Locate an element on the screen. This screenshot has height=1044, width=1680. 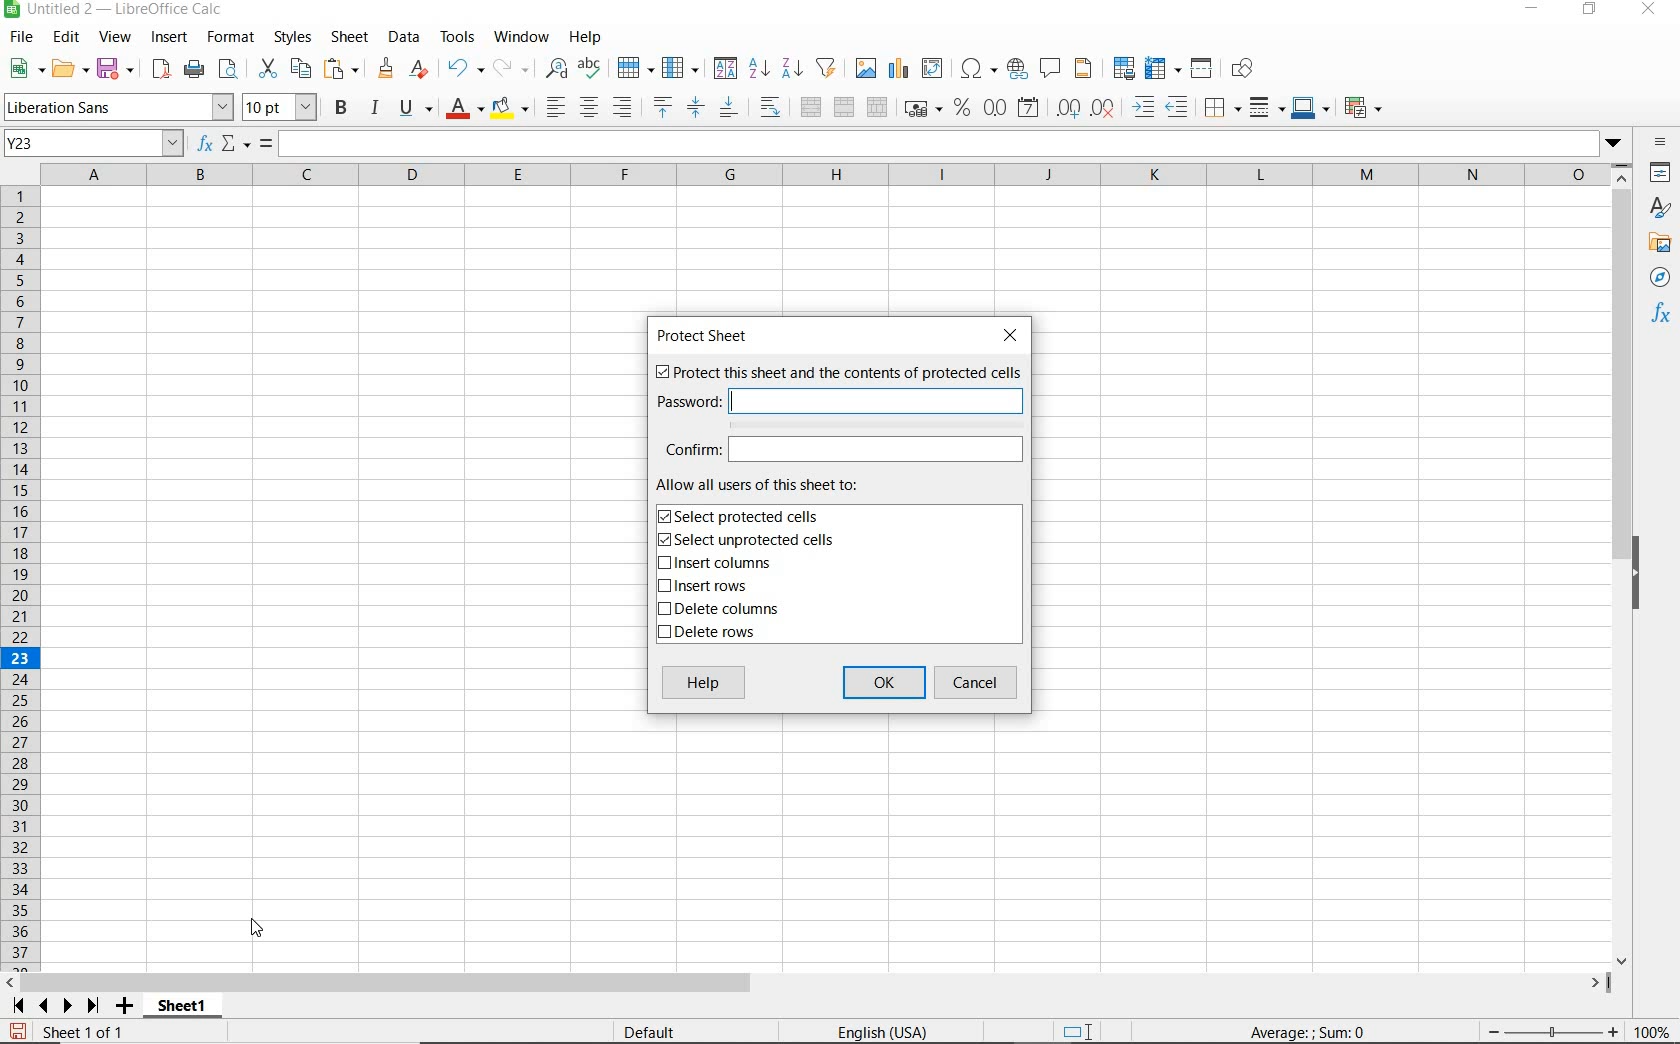
COLUMNS is located at coordinates (828, 174).